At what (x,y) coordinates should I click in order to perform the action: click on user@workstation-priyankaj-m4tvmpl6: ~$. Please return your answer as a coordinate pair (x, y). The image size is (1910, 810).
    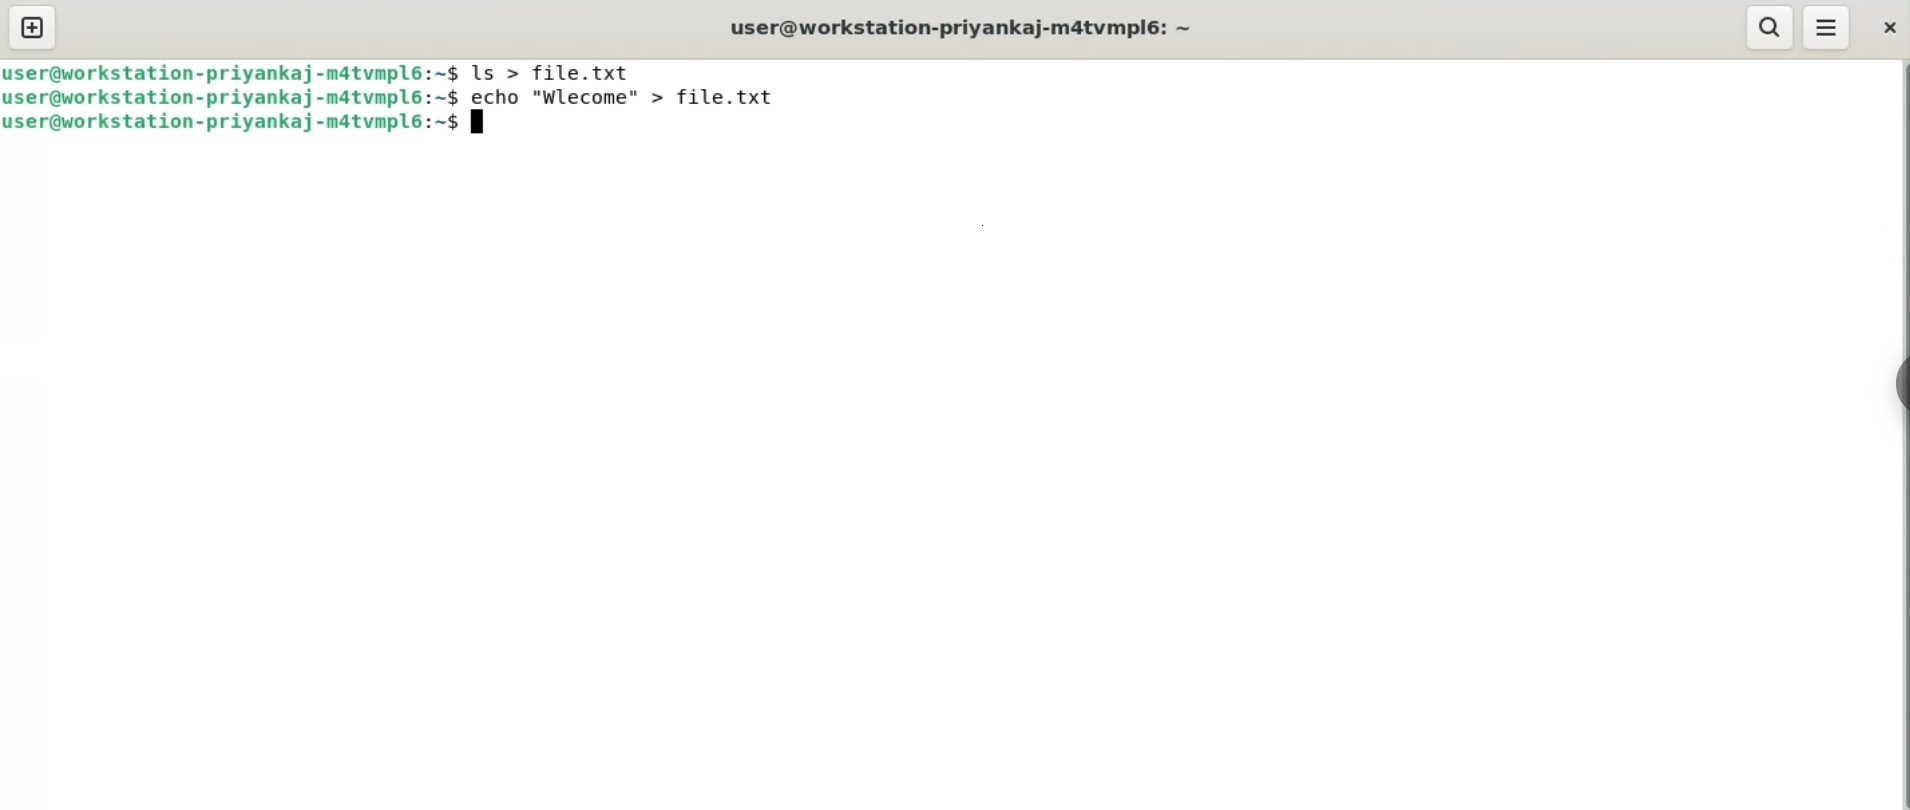
    Looking at the image, I should click on (231, 127).